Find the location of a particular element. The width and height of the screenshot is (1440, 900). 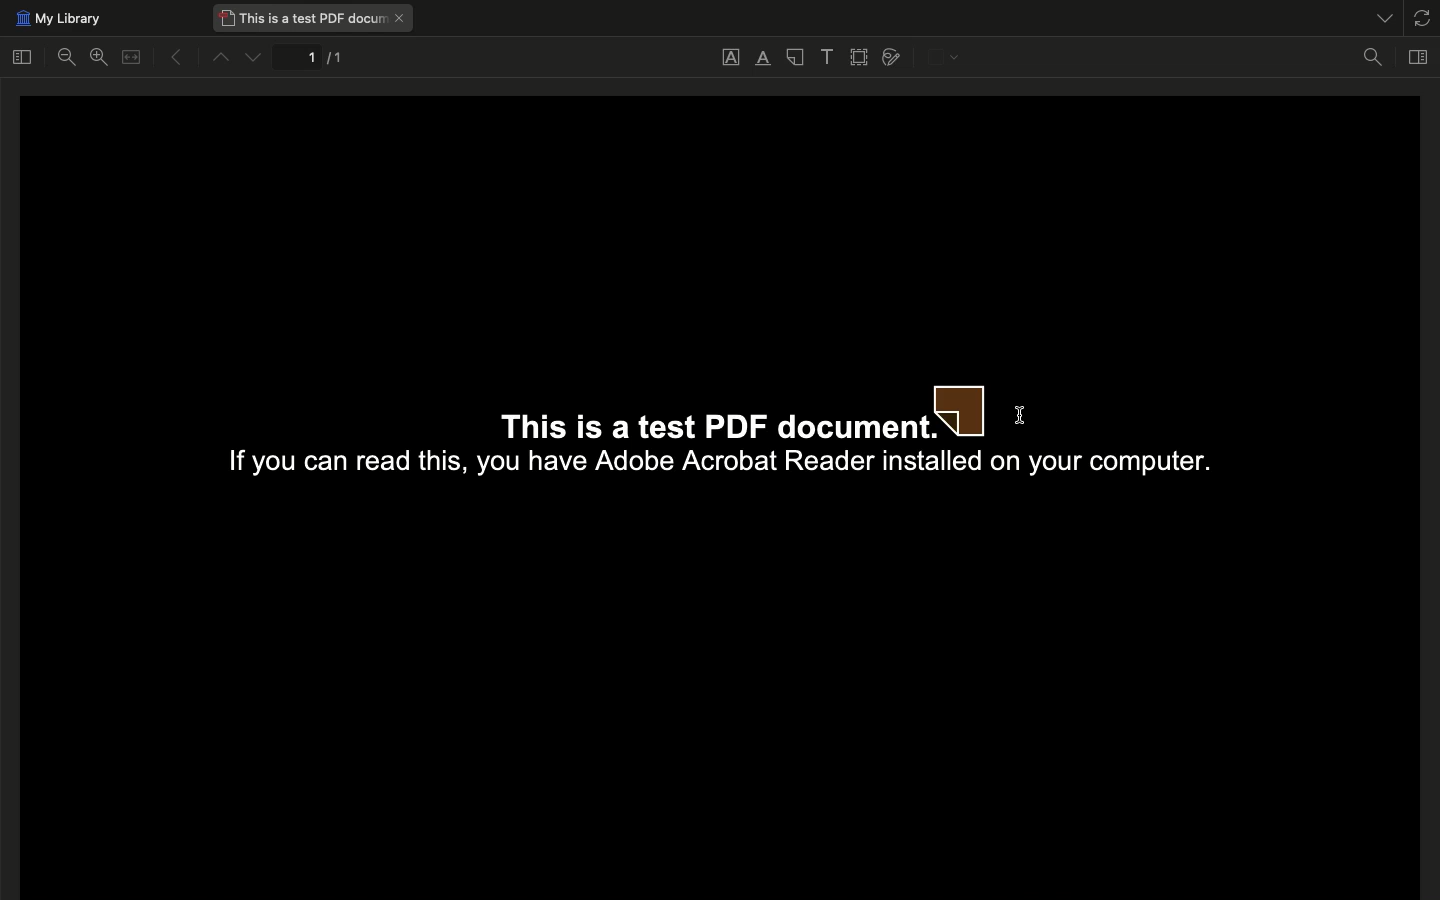

Note annotation is located at coordinates (794, 60).